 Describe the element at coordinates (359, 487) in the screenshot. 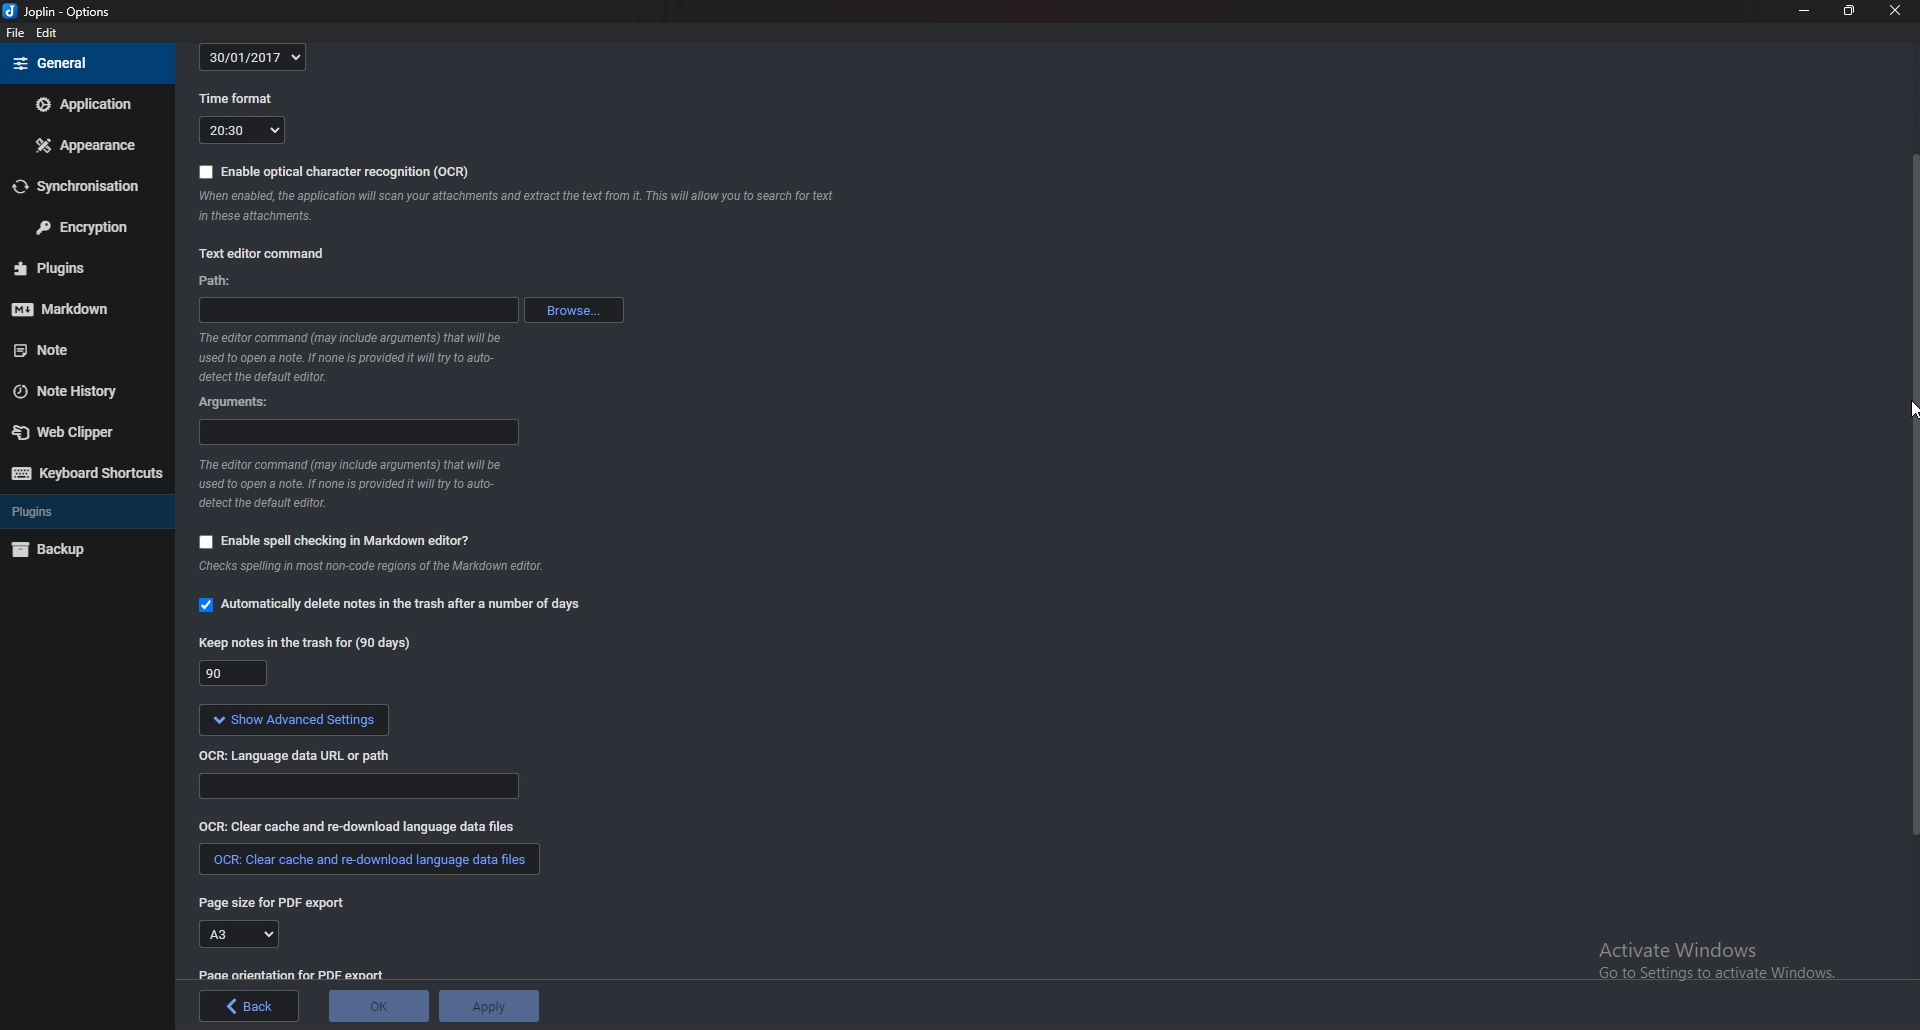

I see `Info` at that location.